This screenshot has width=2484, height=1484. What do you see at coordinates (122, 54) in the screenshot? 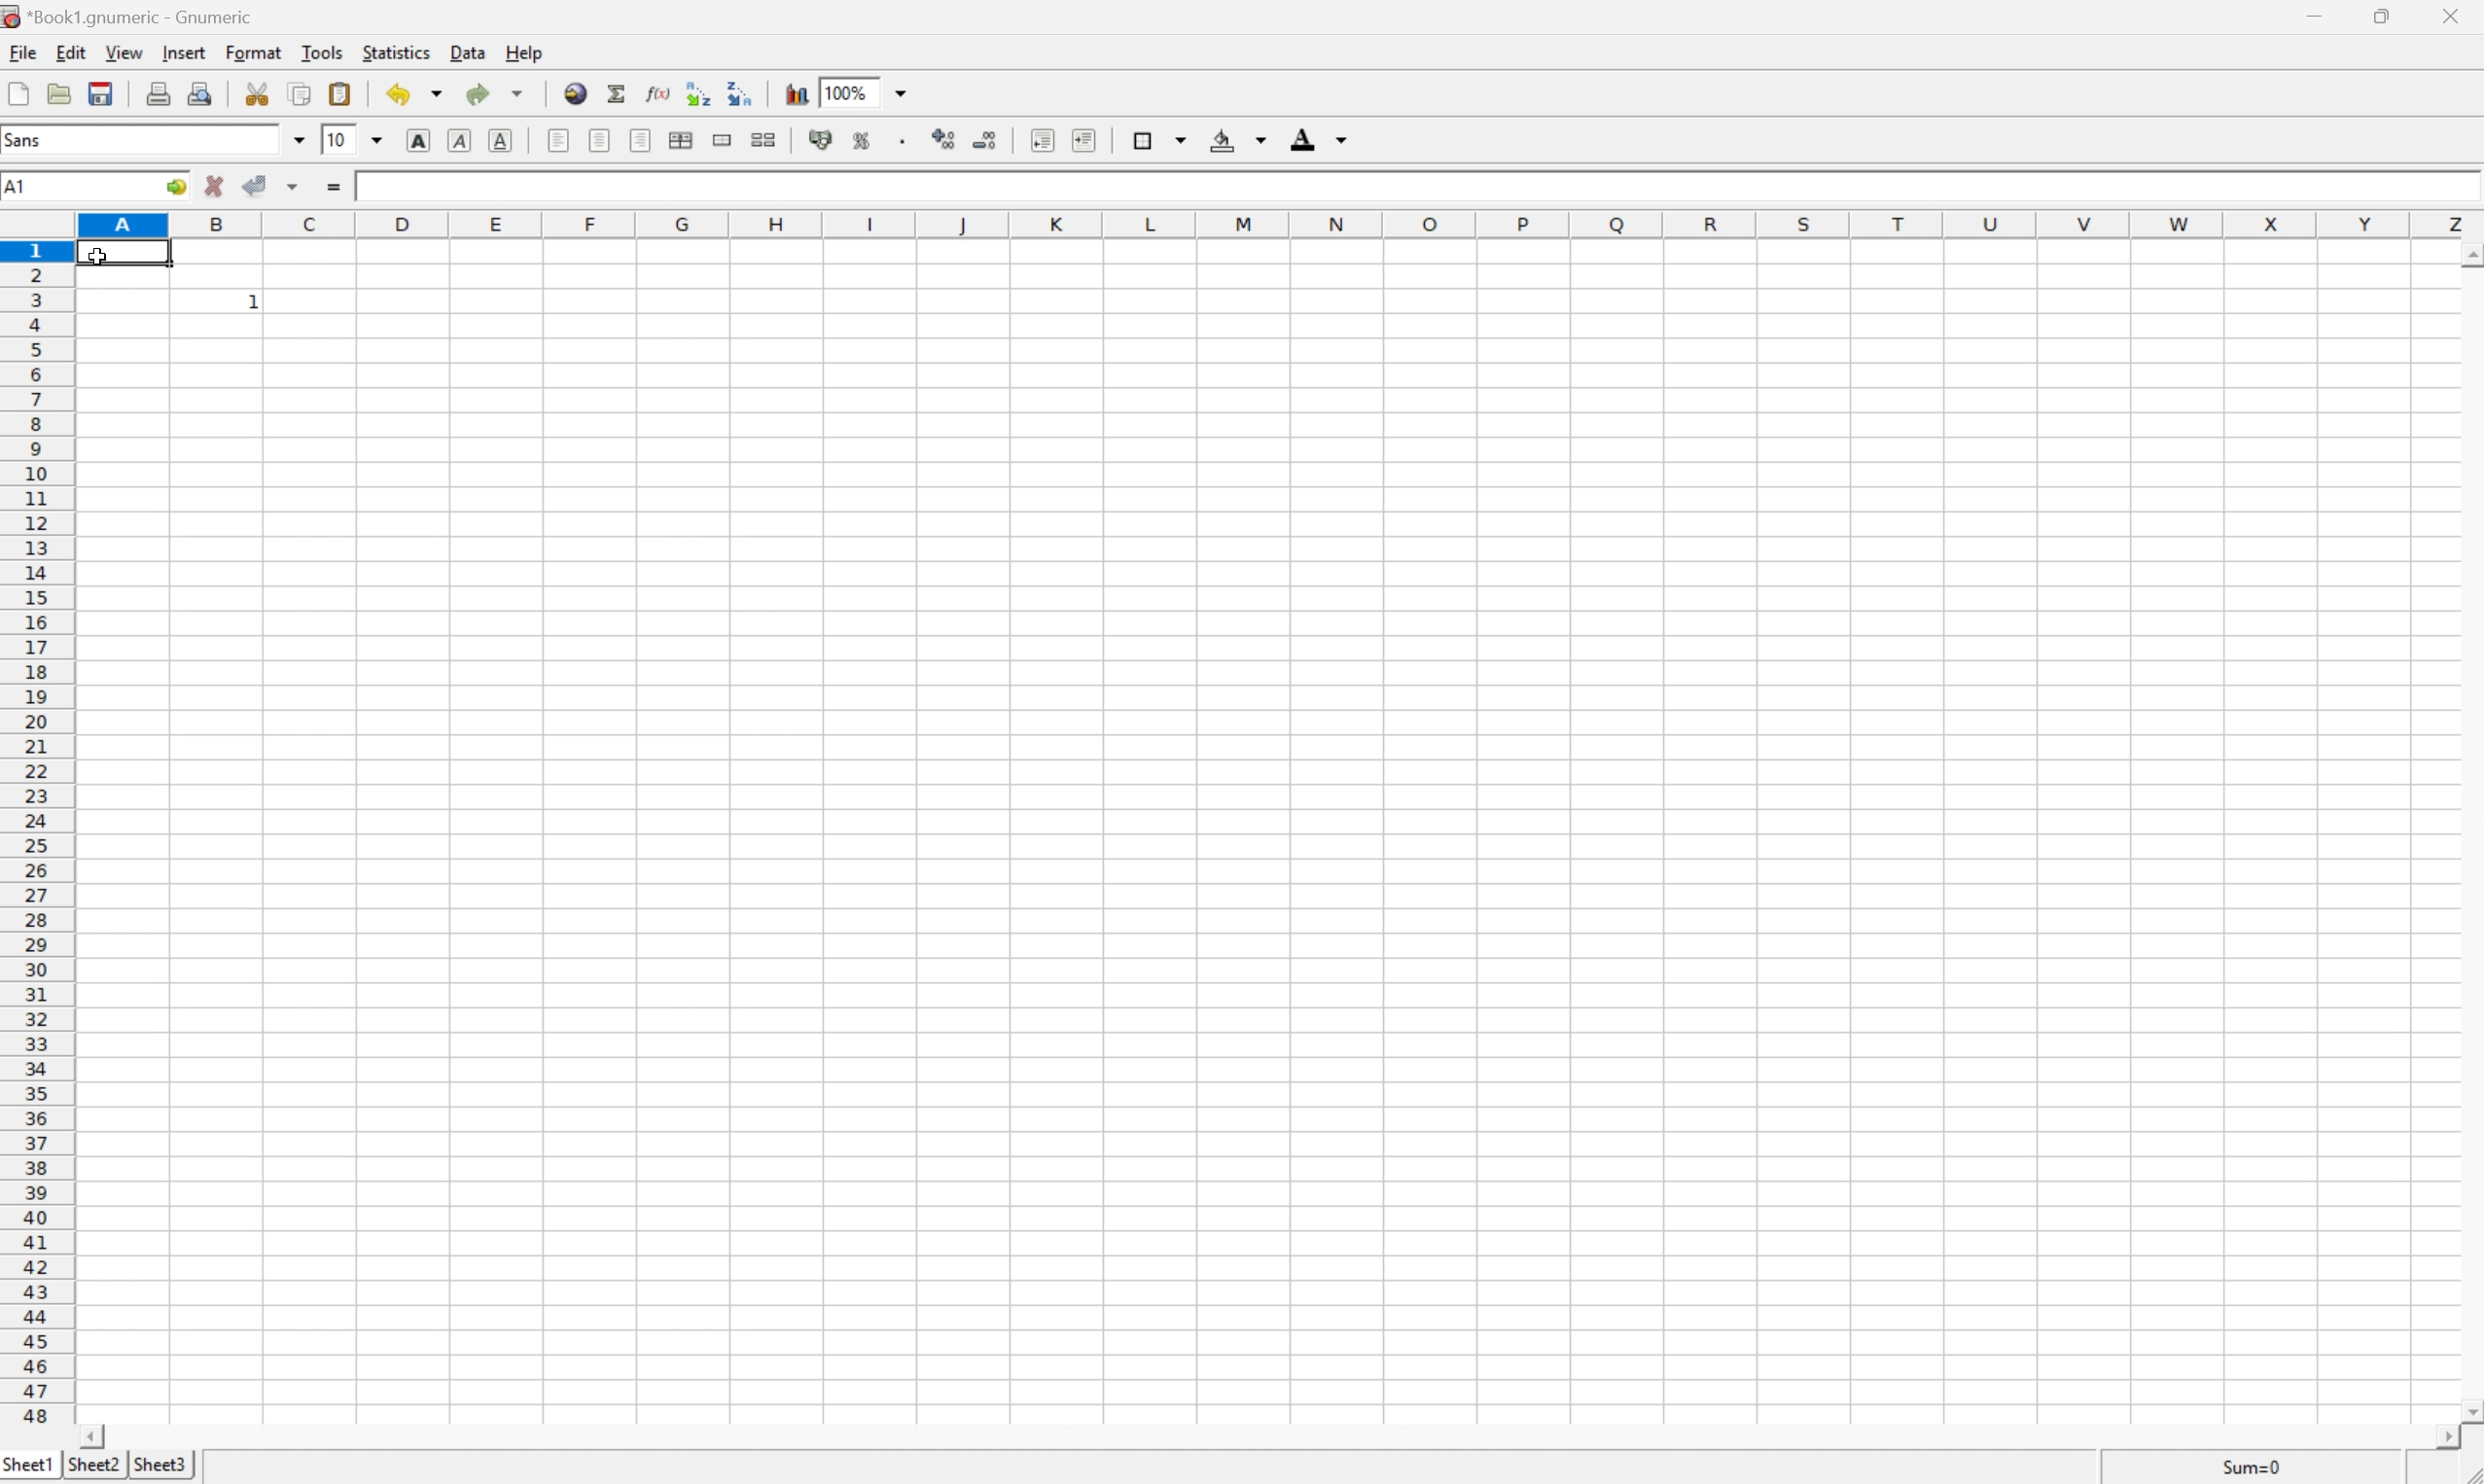
I see `view` at bounding box center [122, 54].